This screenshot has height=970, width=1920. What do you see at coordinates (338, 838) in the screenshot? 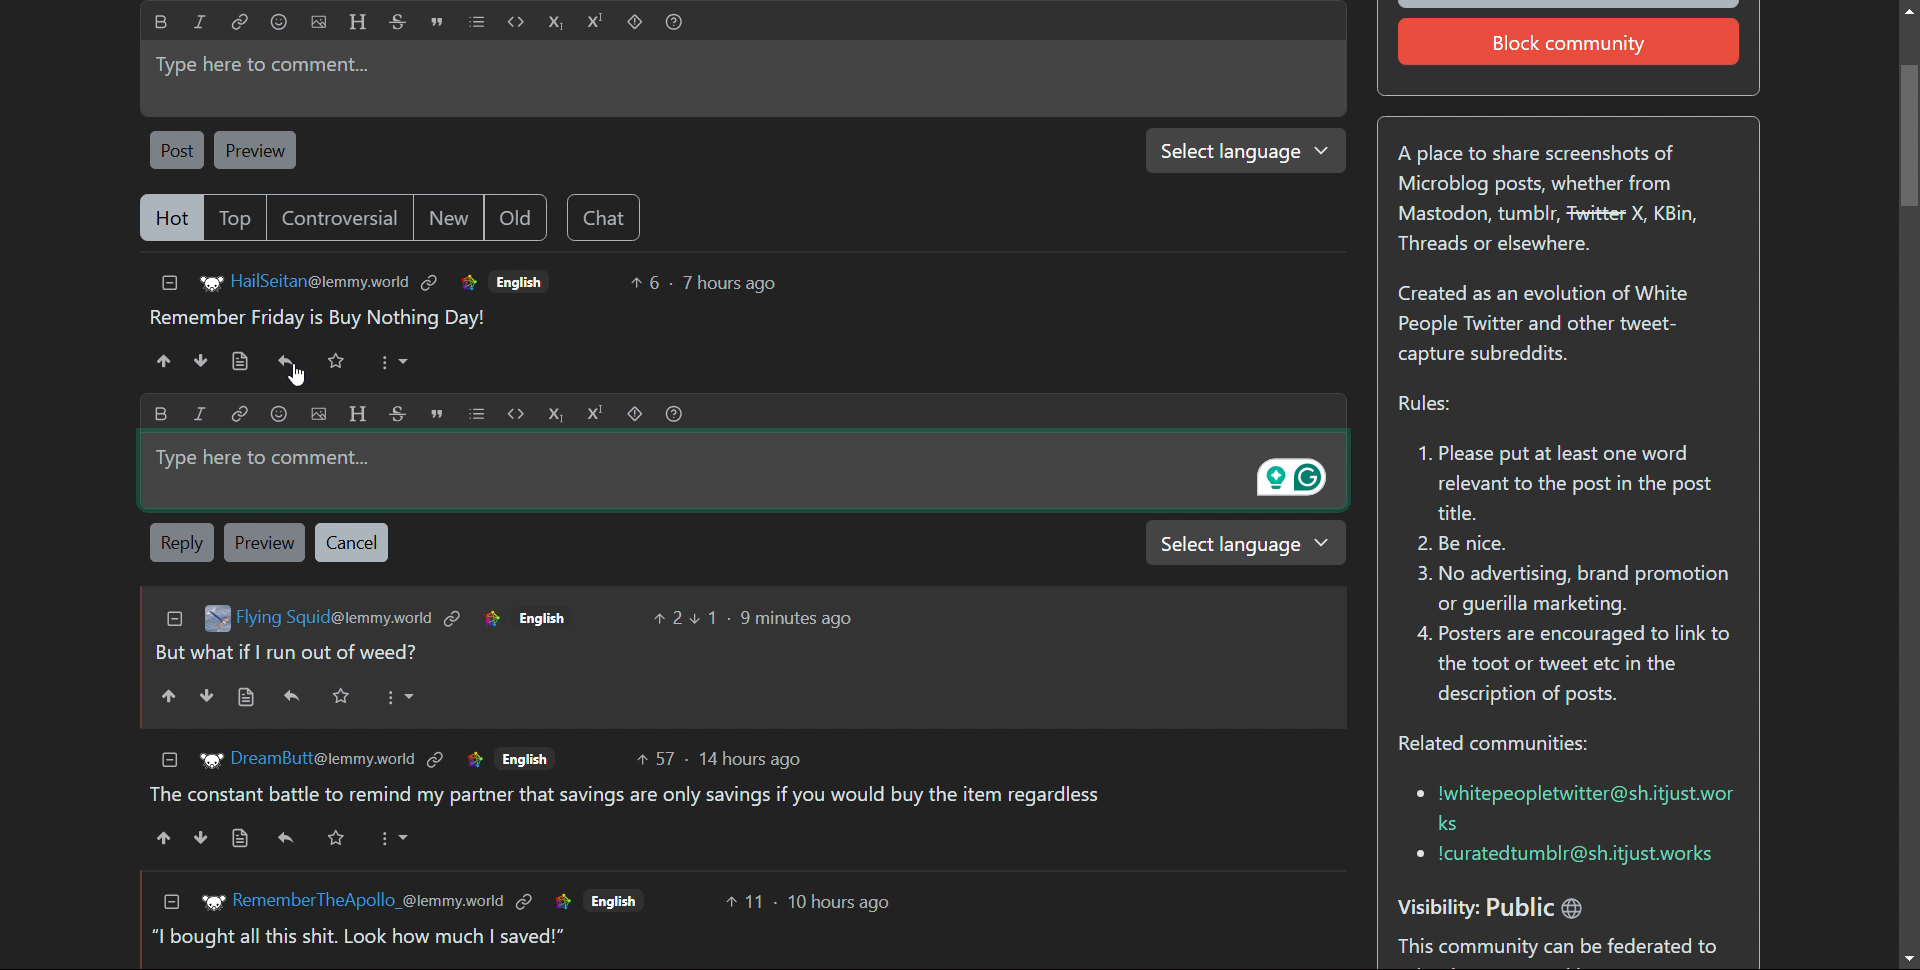
I see `Favorite` at bounding box center [338, 838].